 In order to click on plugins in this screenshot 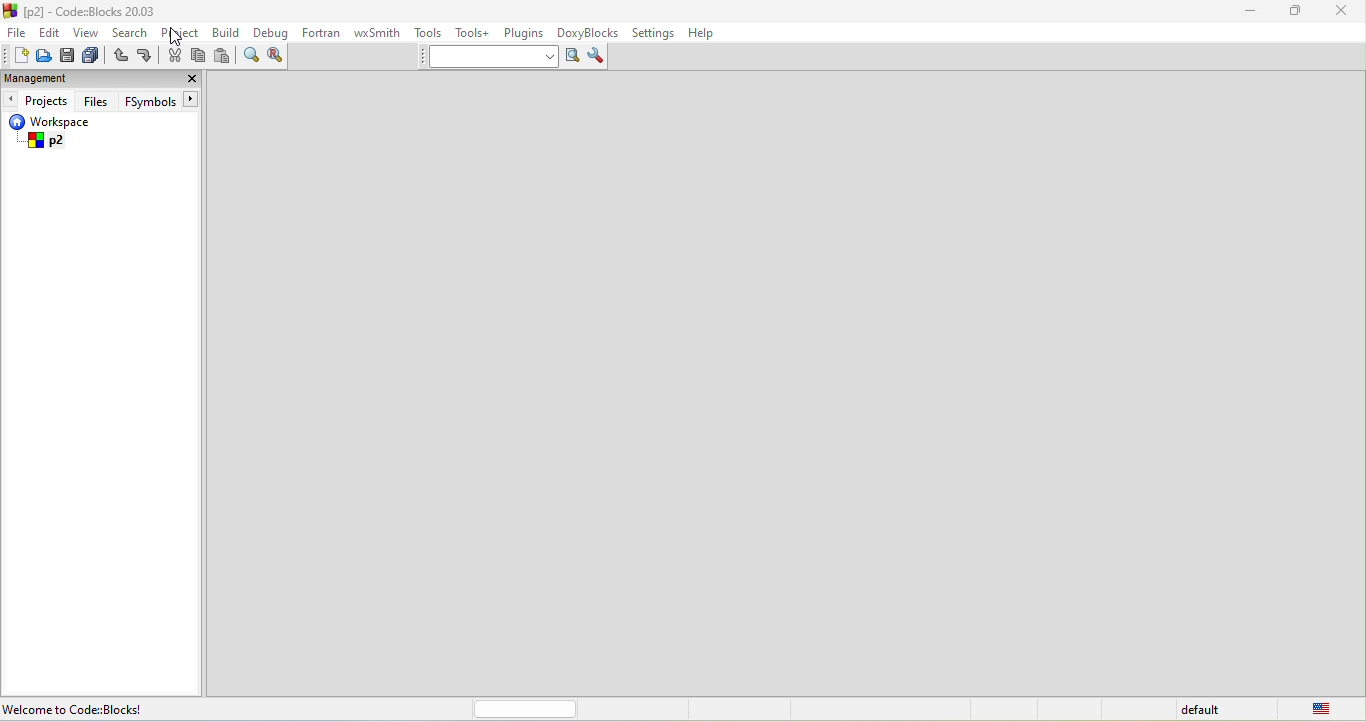, I will do `click(525, 34)`.